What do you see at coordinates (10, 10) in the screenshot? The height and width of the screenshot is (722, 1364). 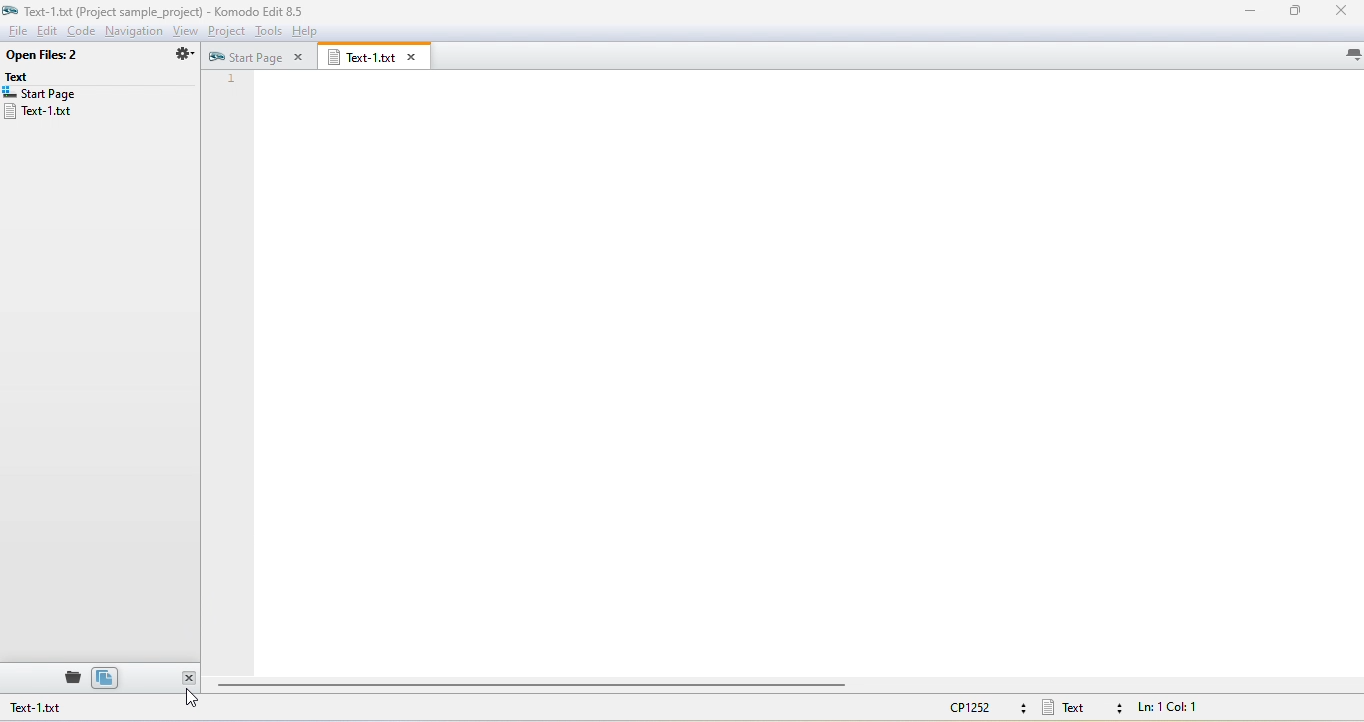 I see `app icon` at bounding box center [10, 10].